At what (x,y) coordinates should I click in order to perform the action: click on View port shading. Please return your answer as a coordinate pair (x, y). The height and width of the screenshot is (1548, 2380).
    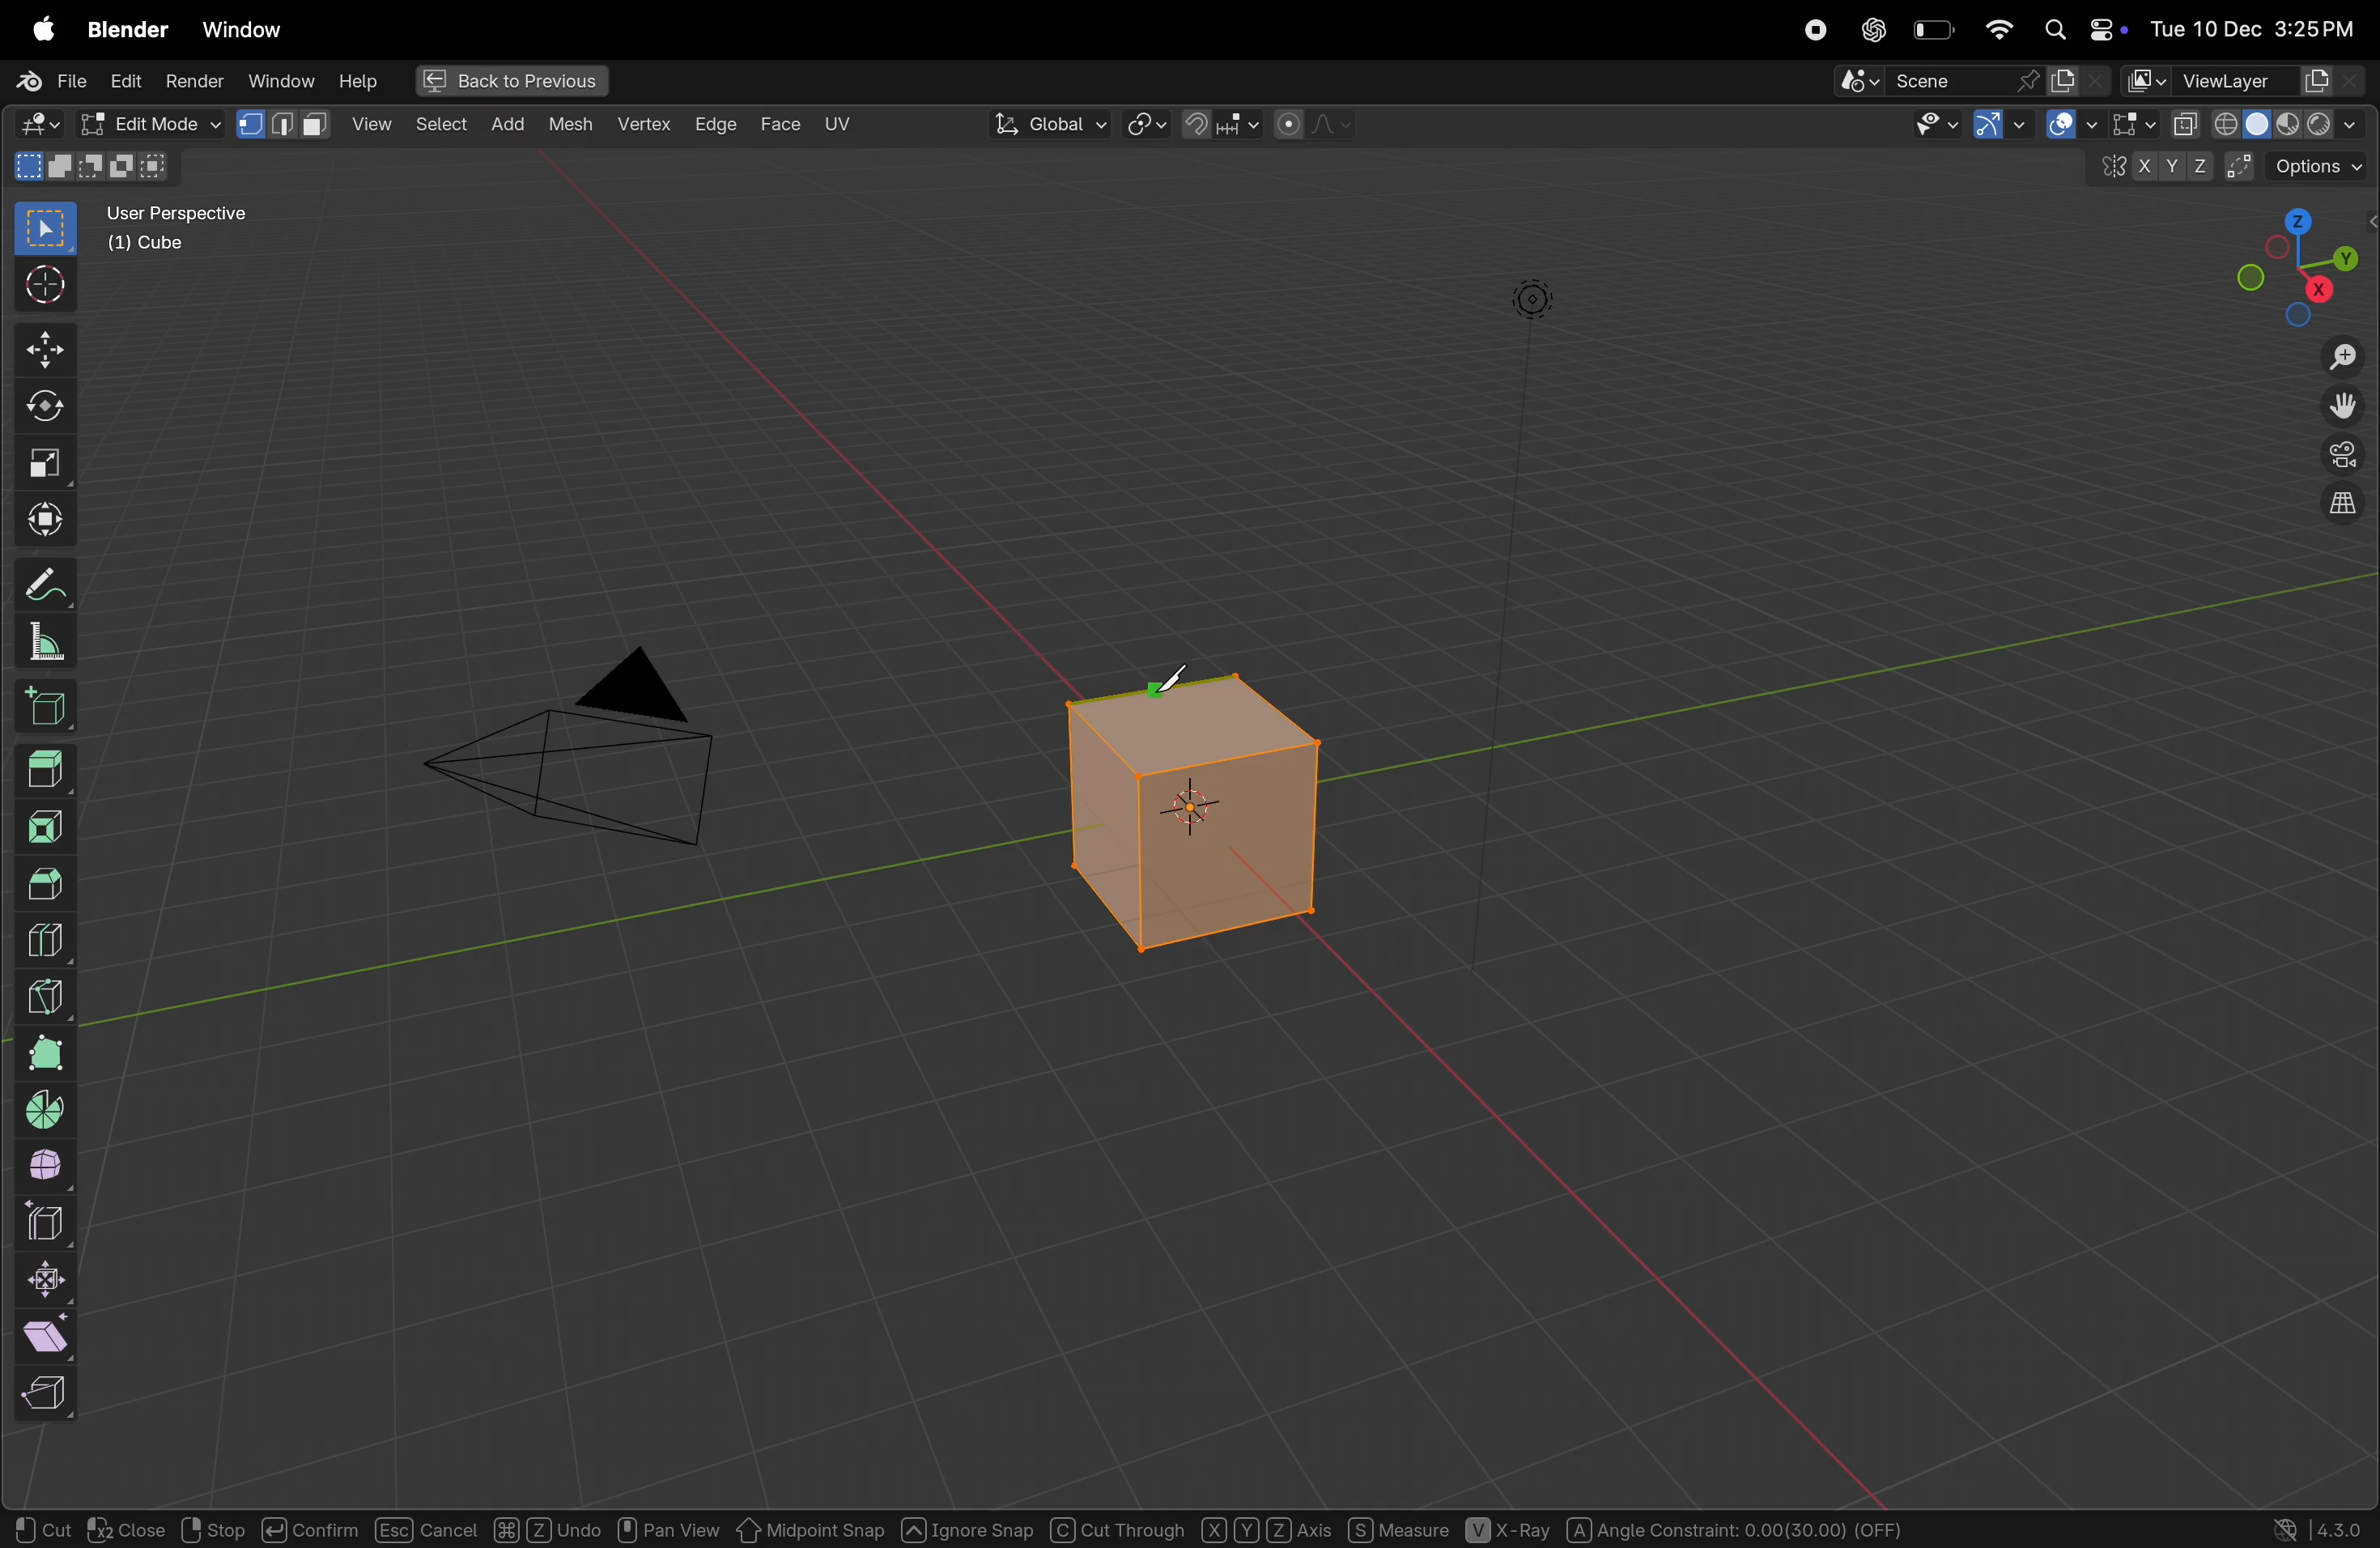
    Looking at the image, I should click on (2267, 123).